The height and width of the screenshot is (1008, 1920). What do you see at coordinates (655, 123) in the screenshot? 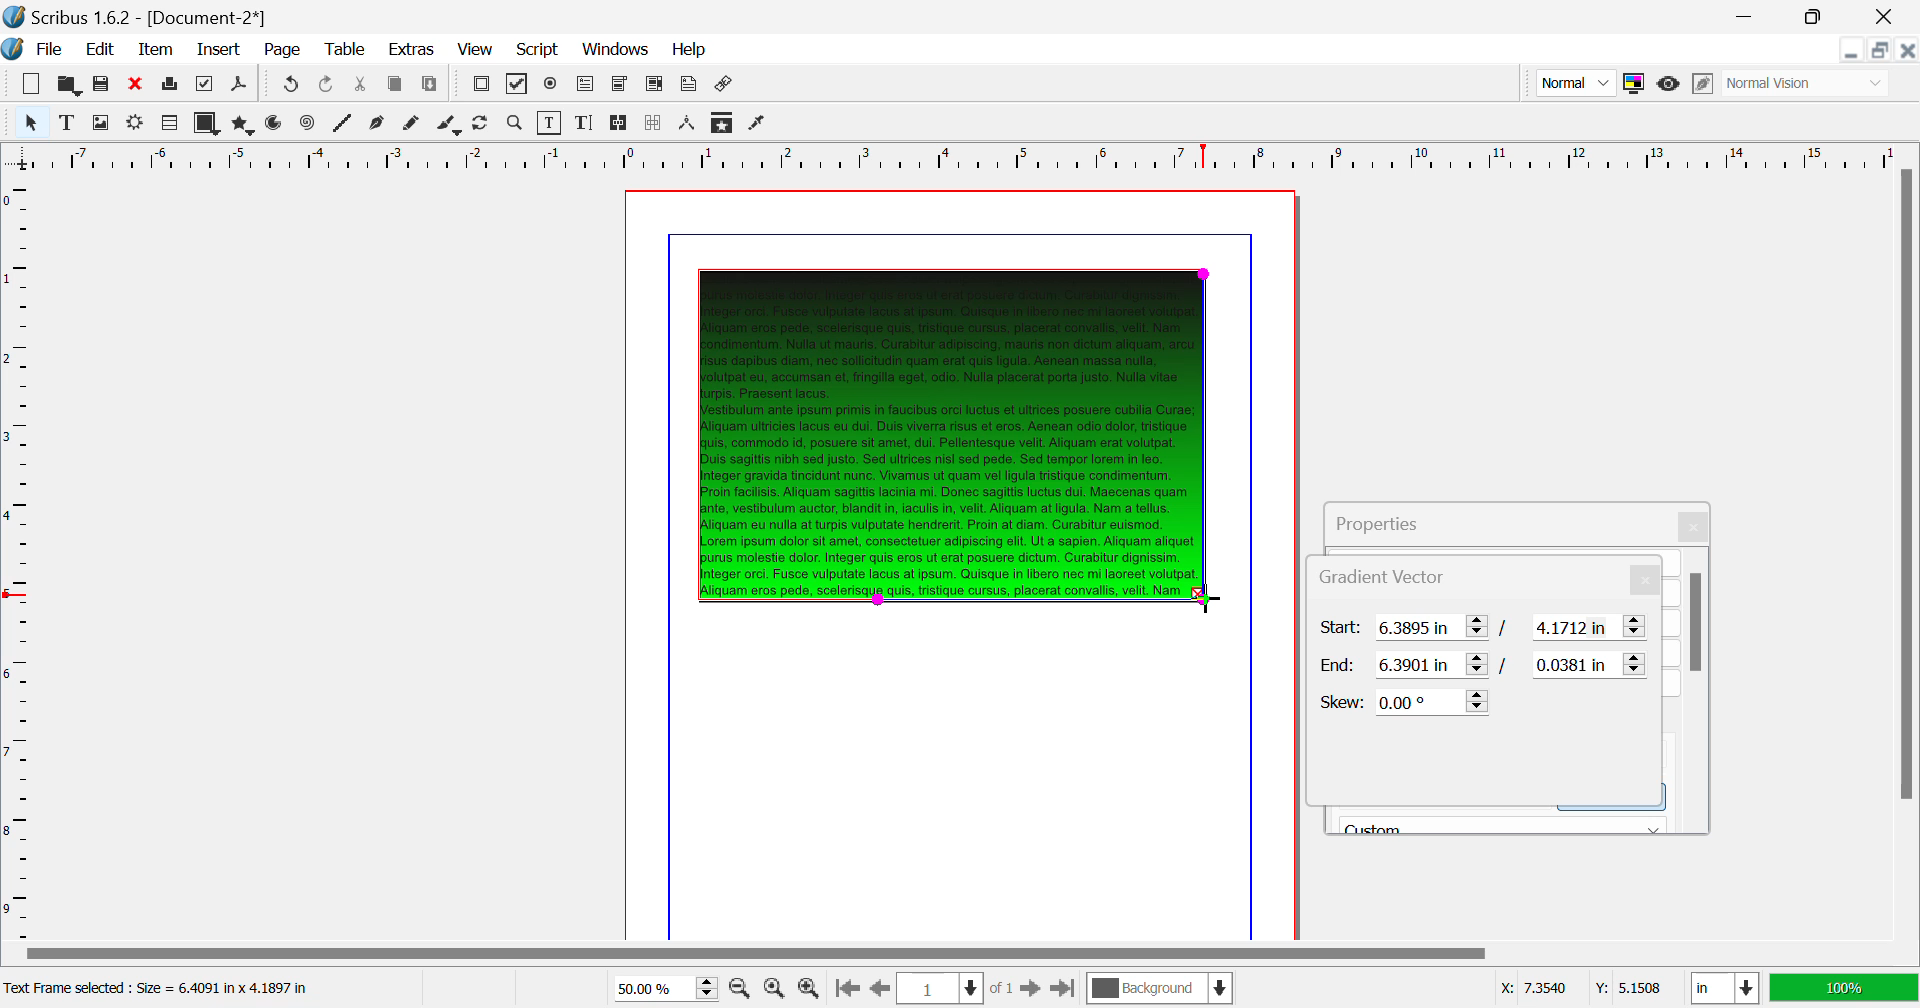
I see `Delink Frames` at bounding box center [655, 123].